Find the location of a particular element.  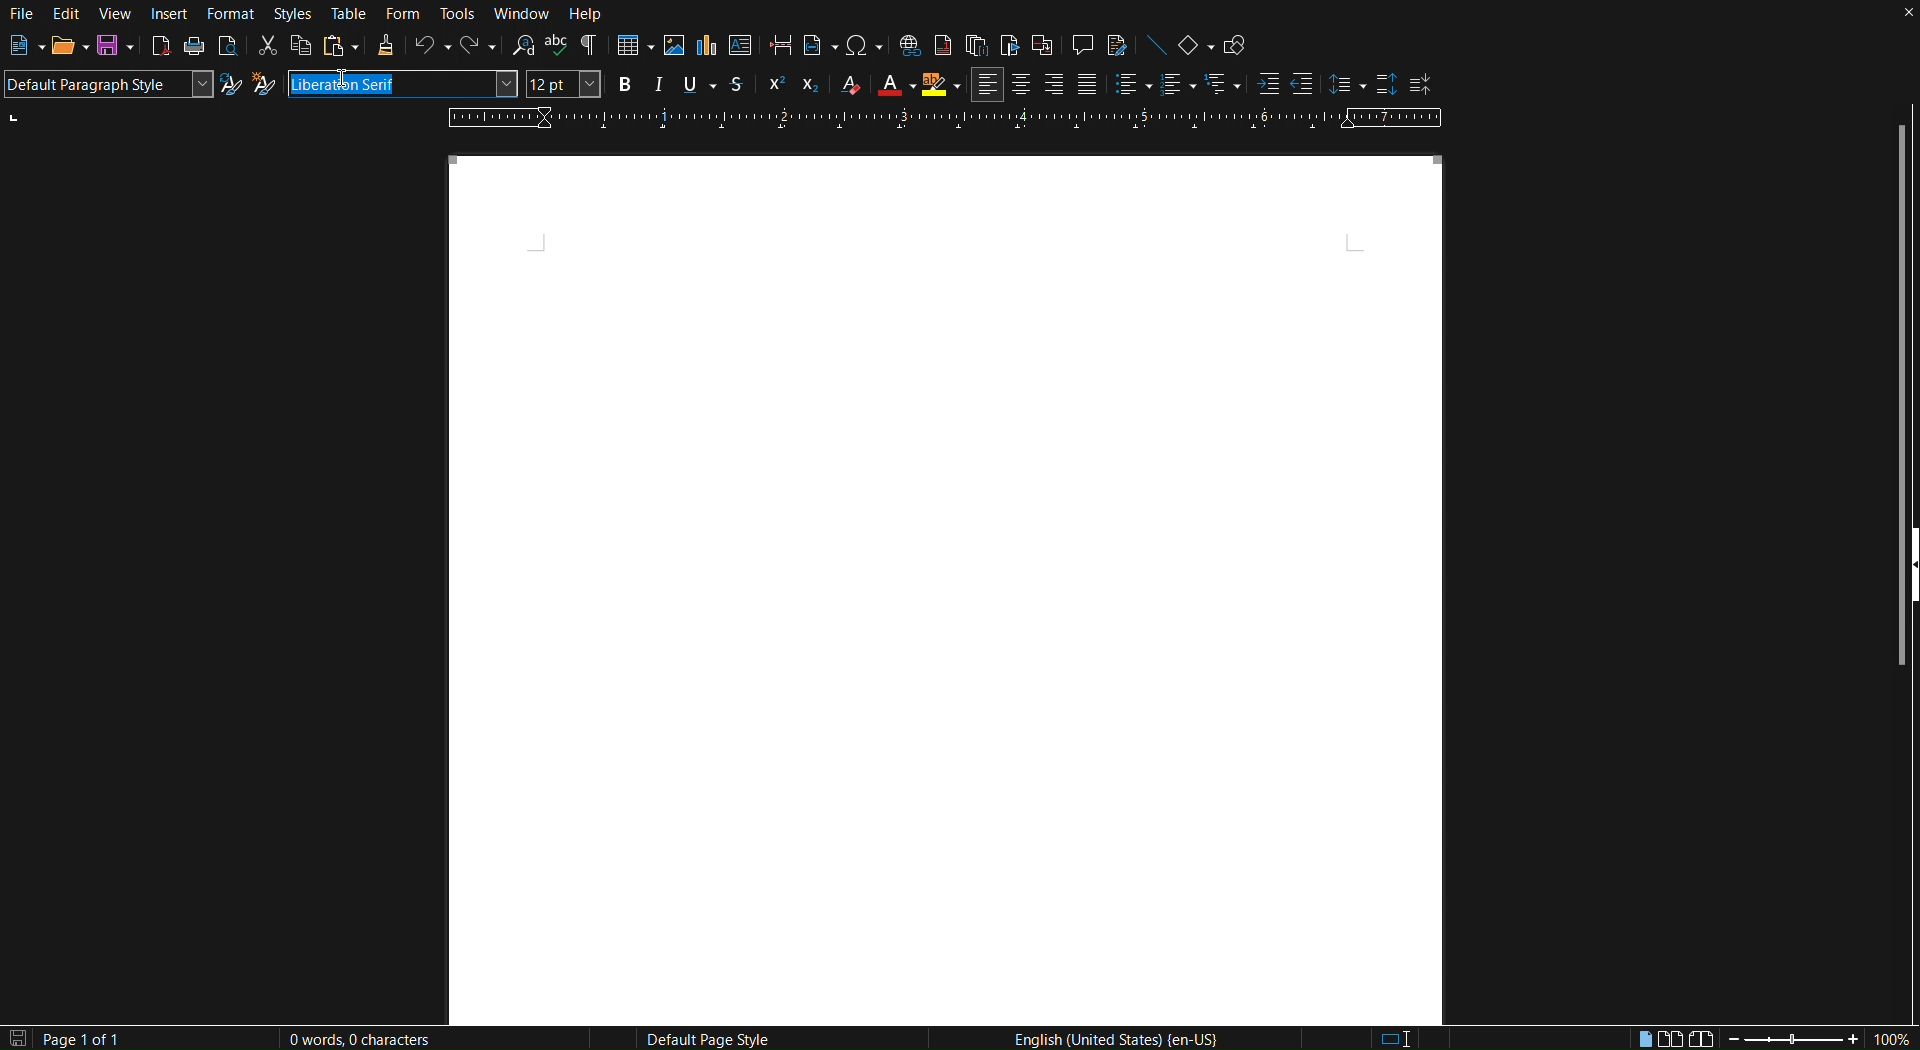

Copy is located at coordinates (300, 48).